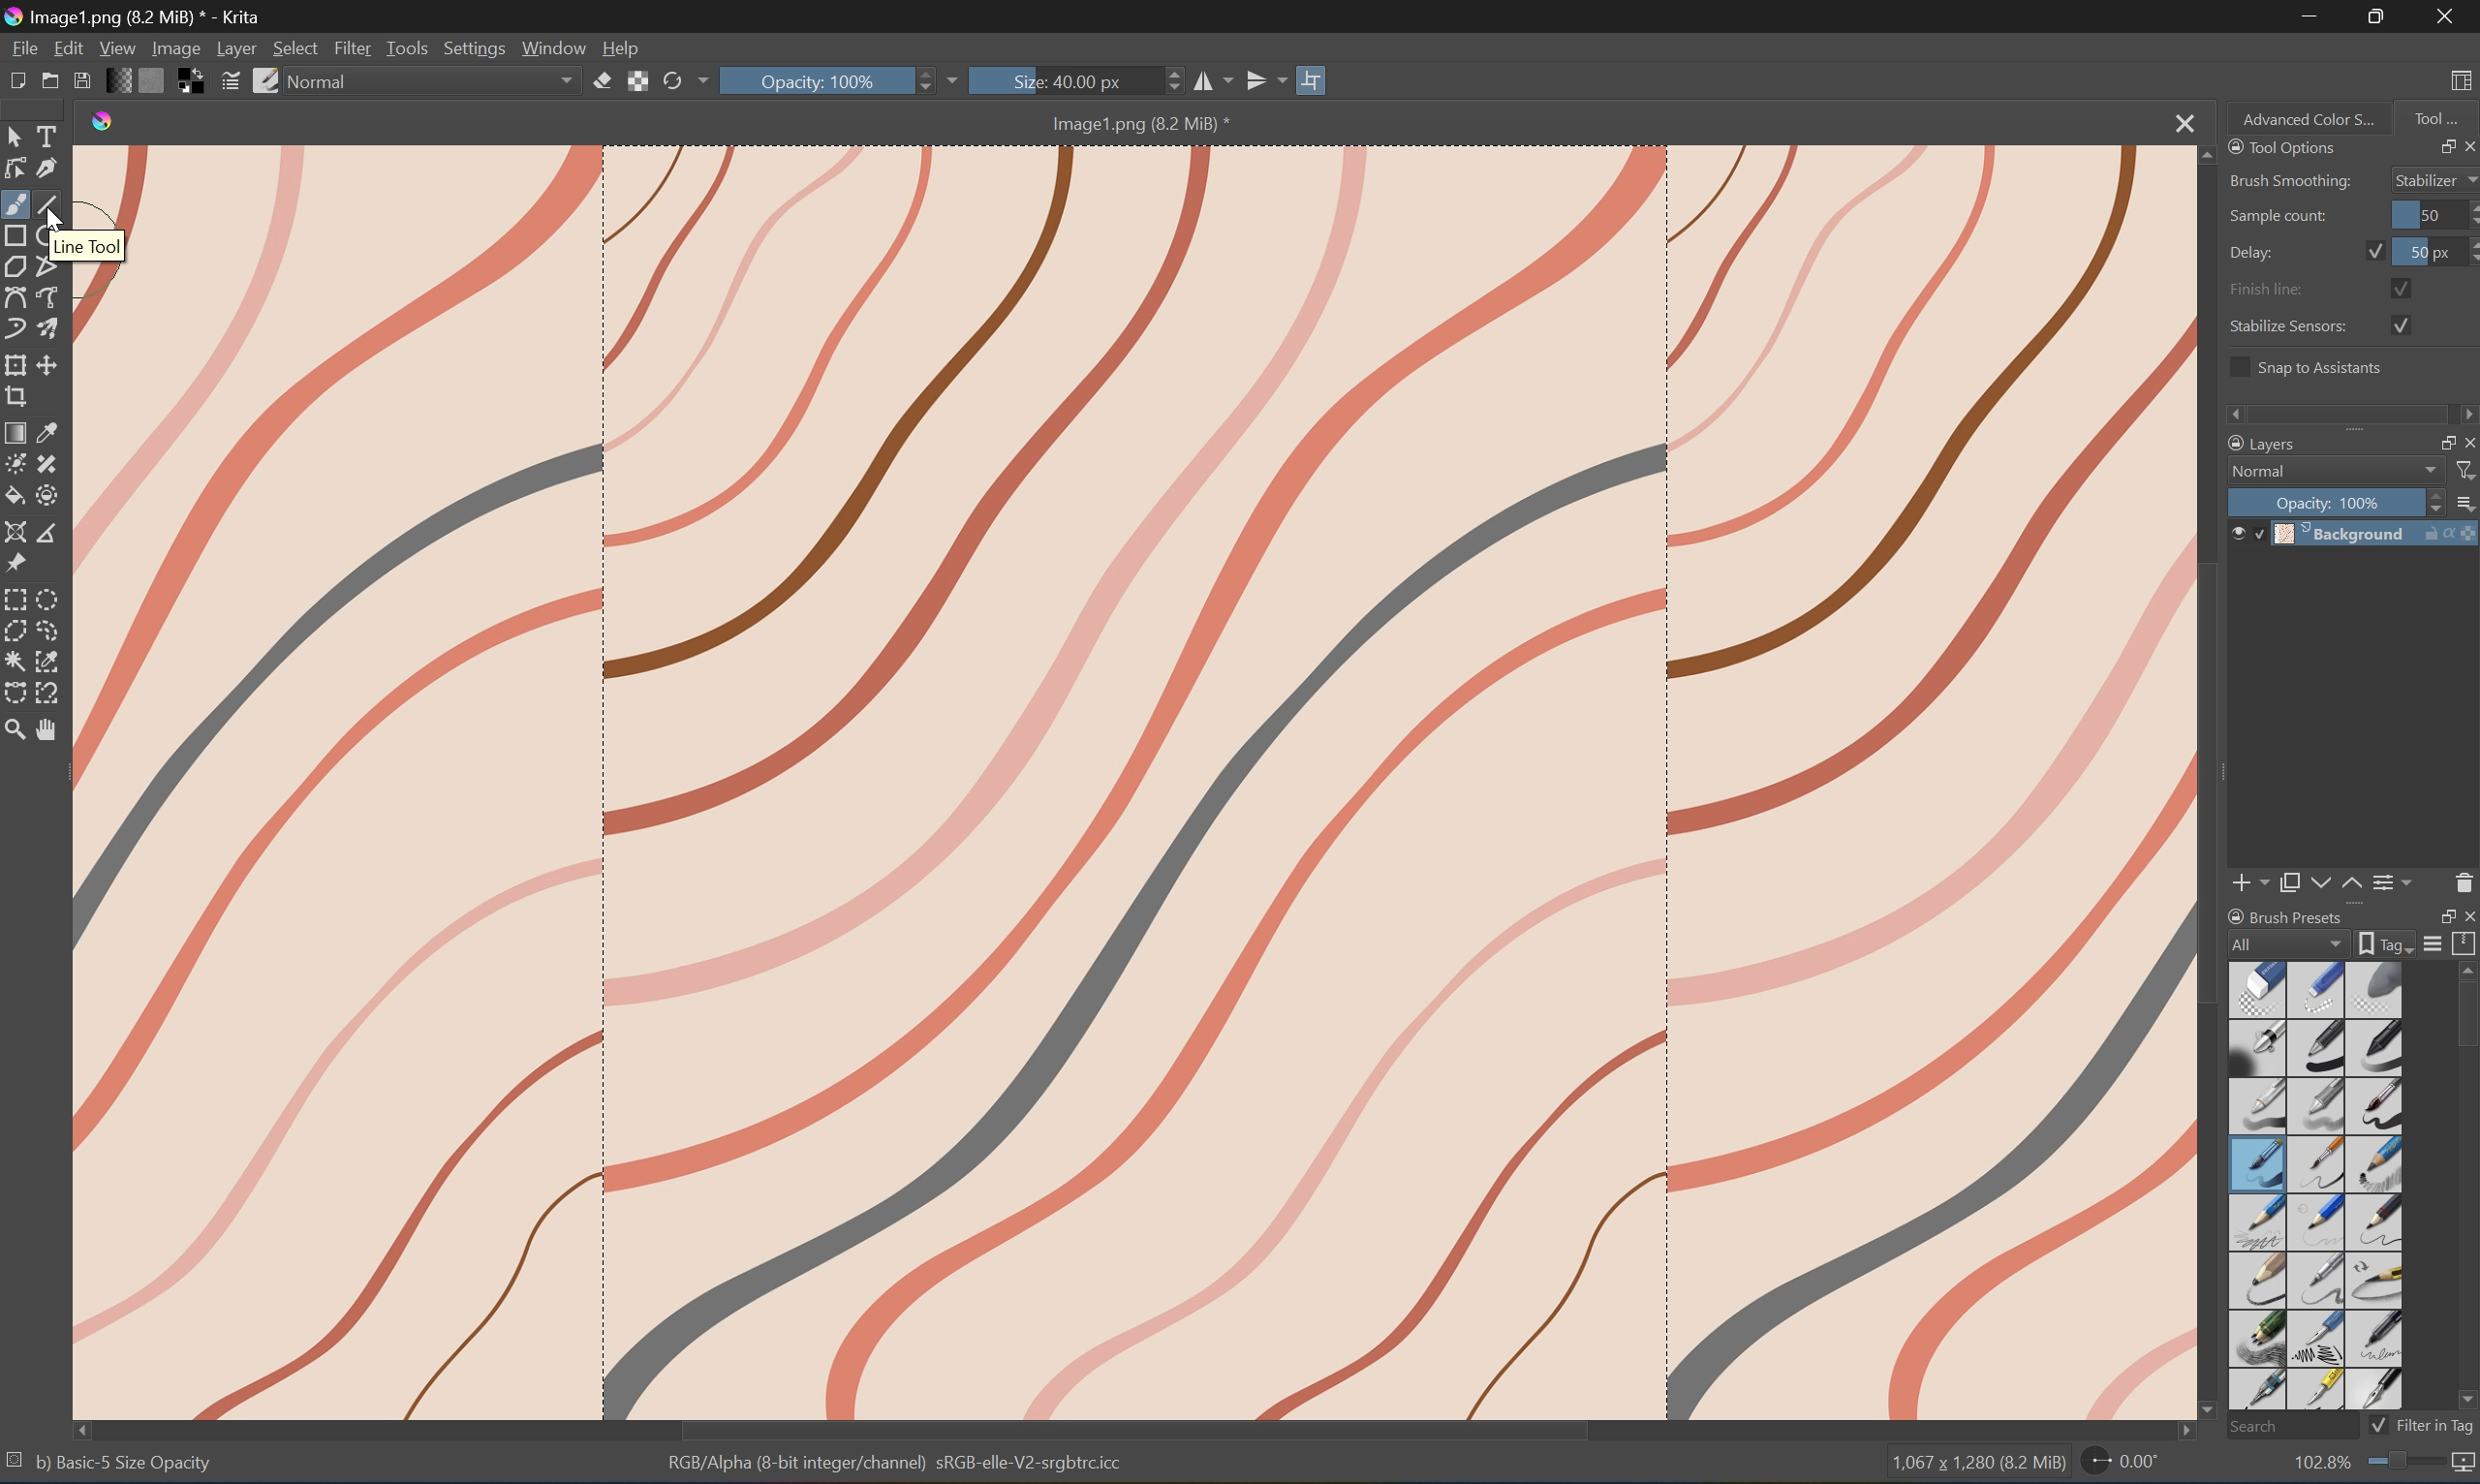 Image resolution: width=2480 pixels, height=1484 pixels. What do you see at coordinates (48, 167) in the screenshot?
I see `Calligraphy` at bounding box center [48, 167].